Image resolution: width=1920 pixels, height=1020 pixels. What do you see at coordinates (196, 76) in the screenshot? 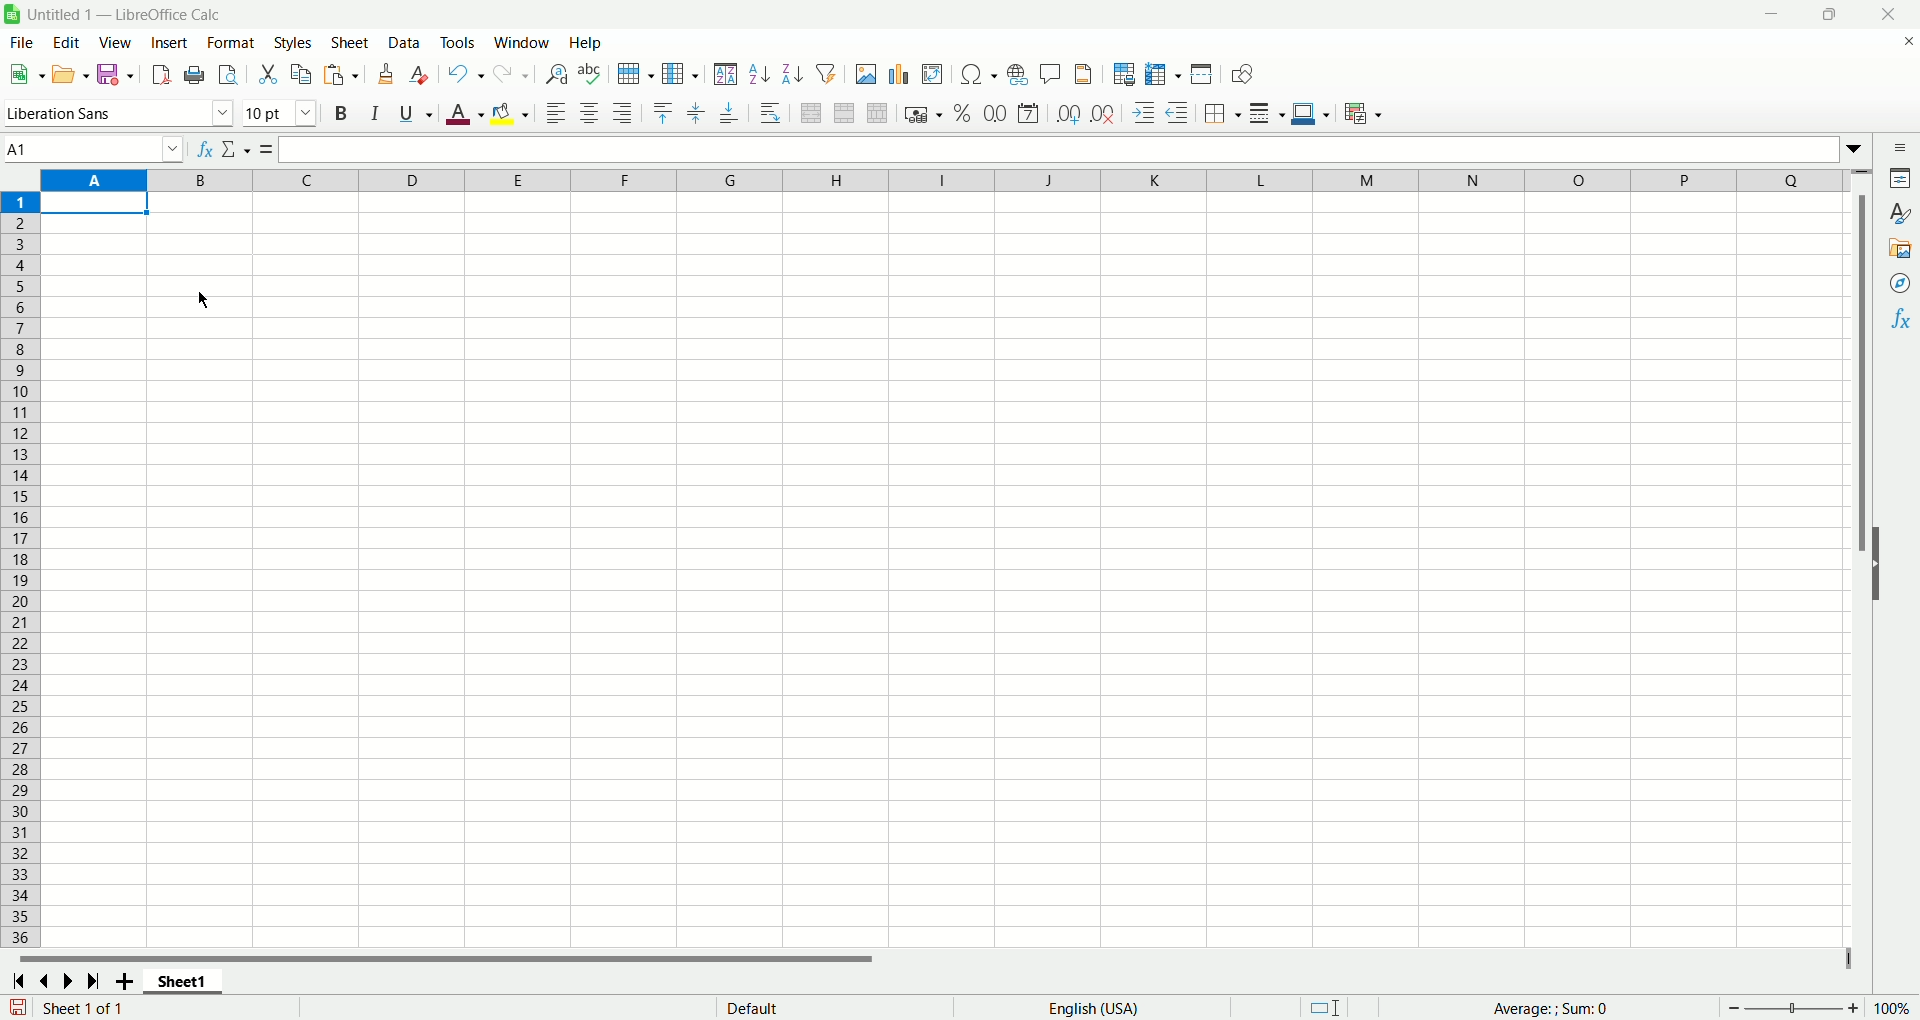
I see `print` at bounding box center [196, 76].